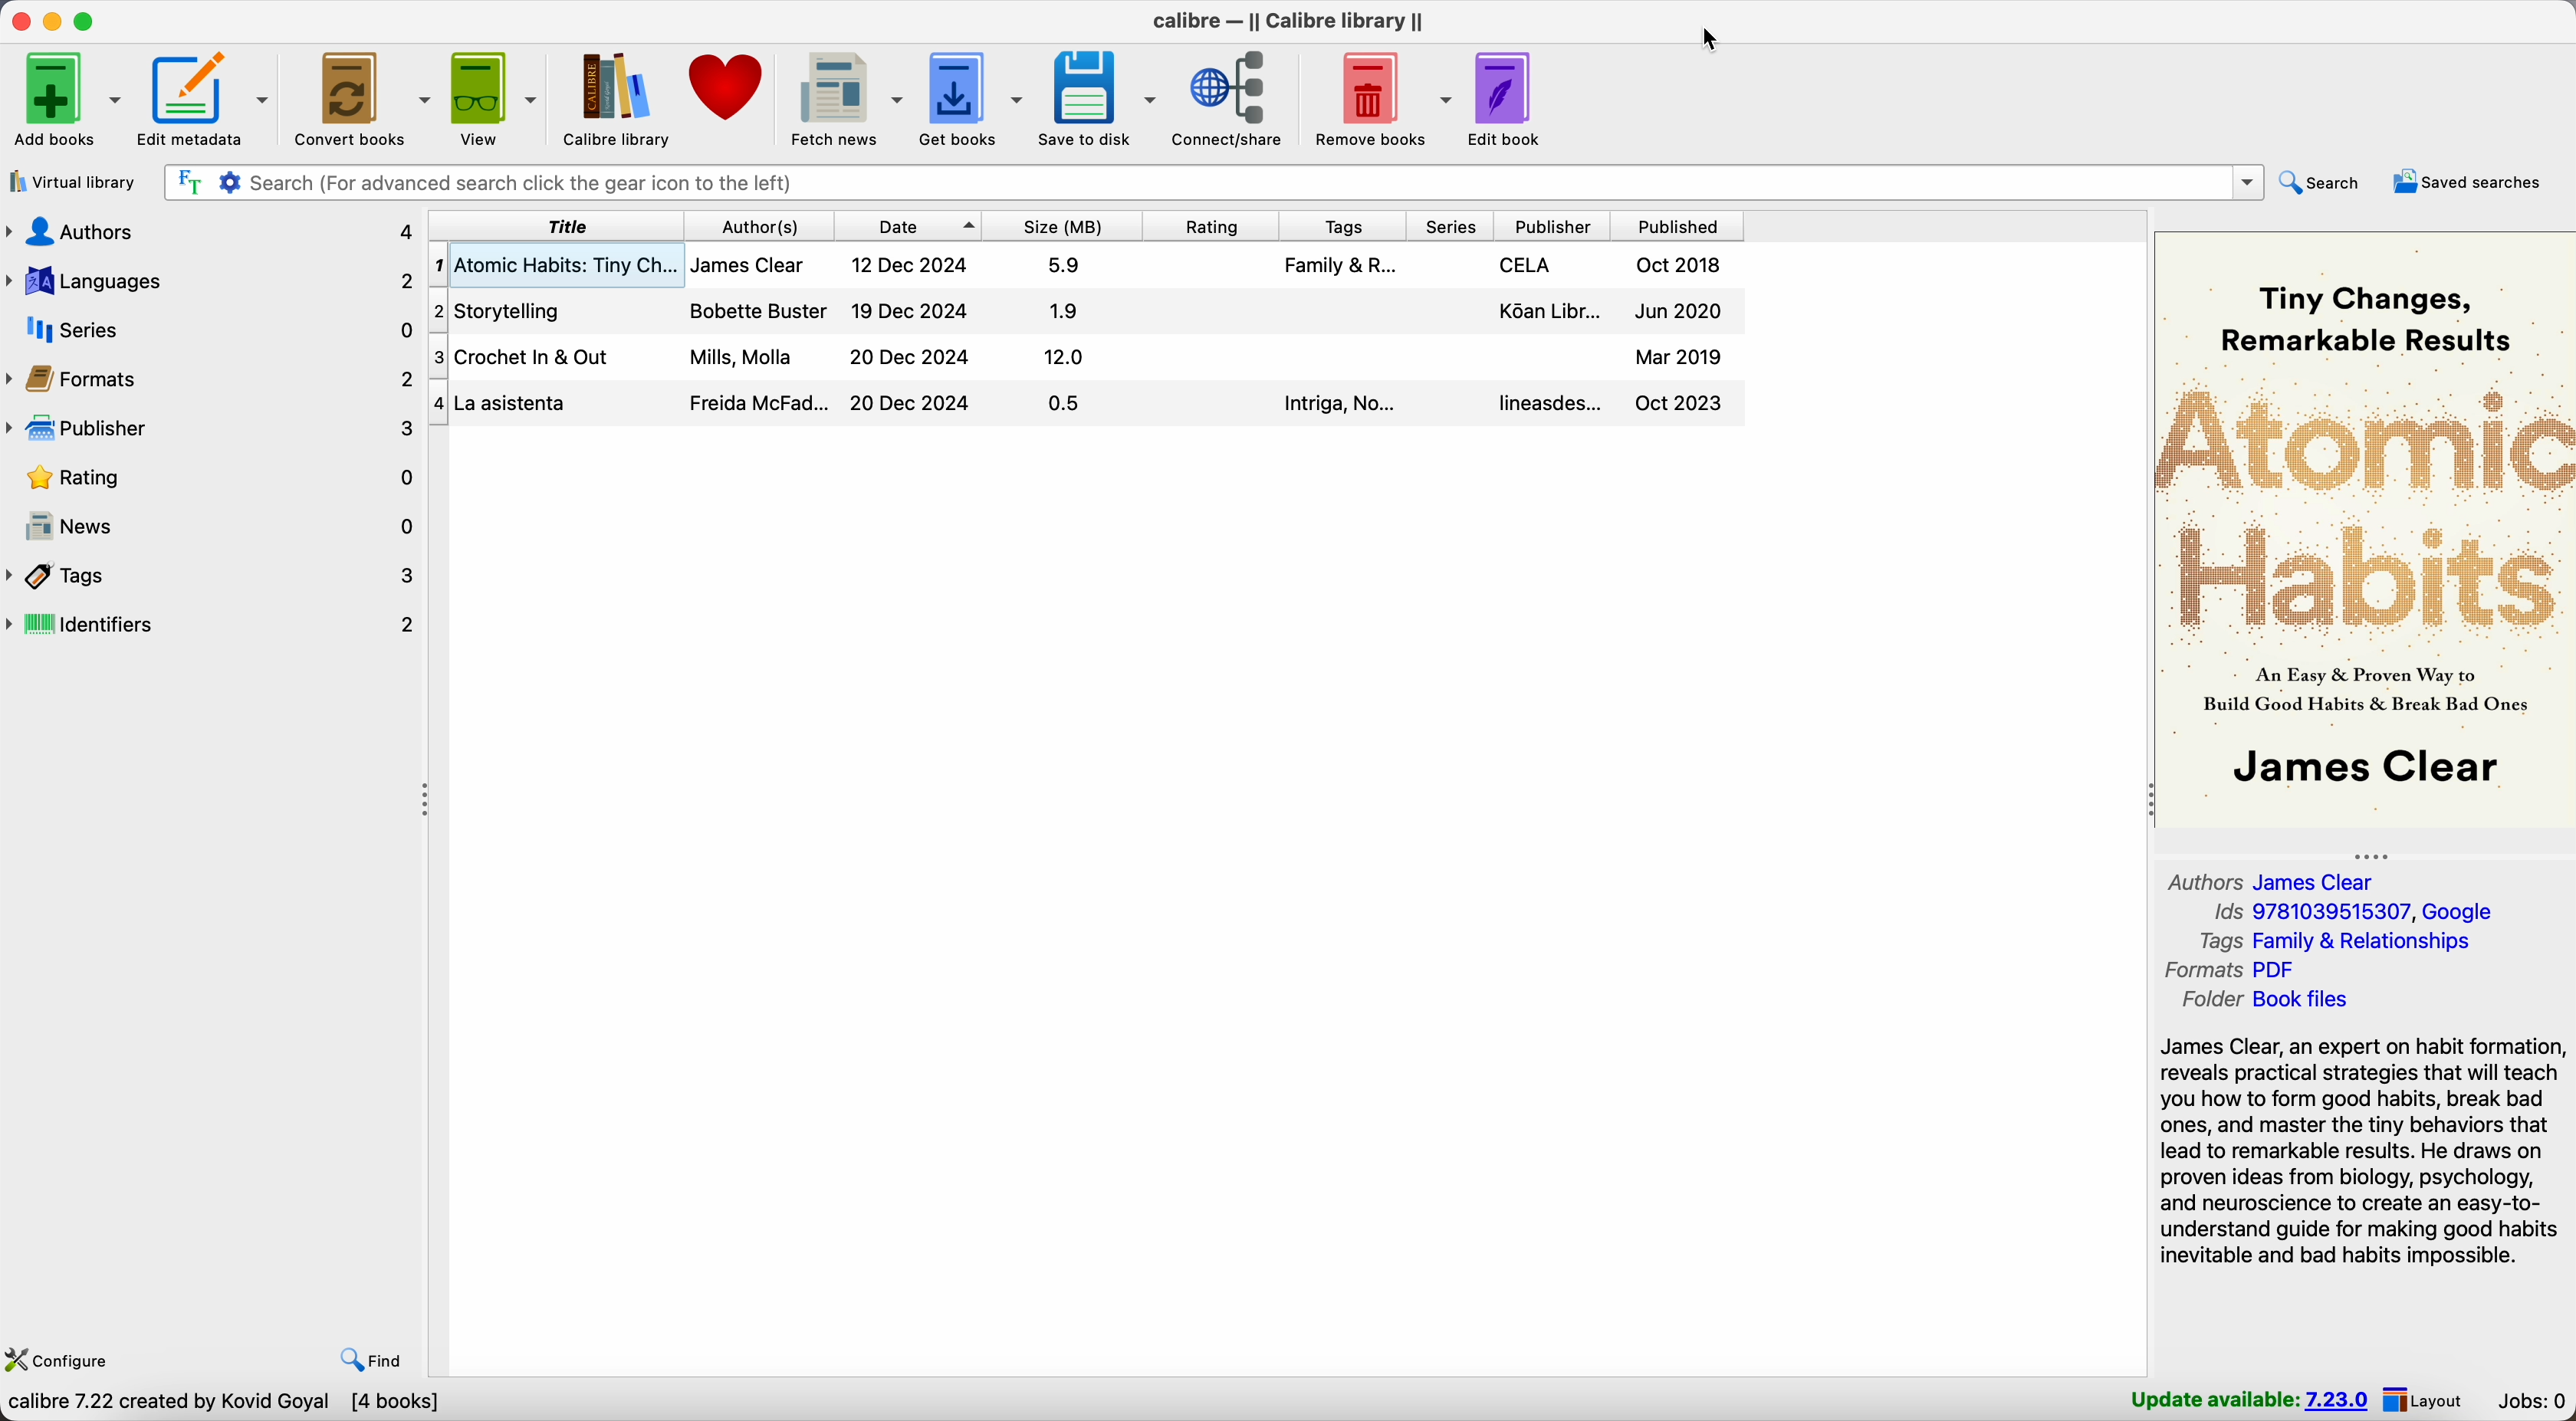 This screenshot has width=2576, height=1421. I want to click on series, so click(1450, 227).